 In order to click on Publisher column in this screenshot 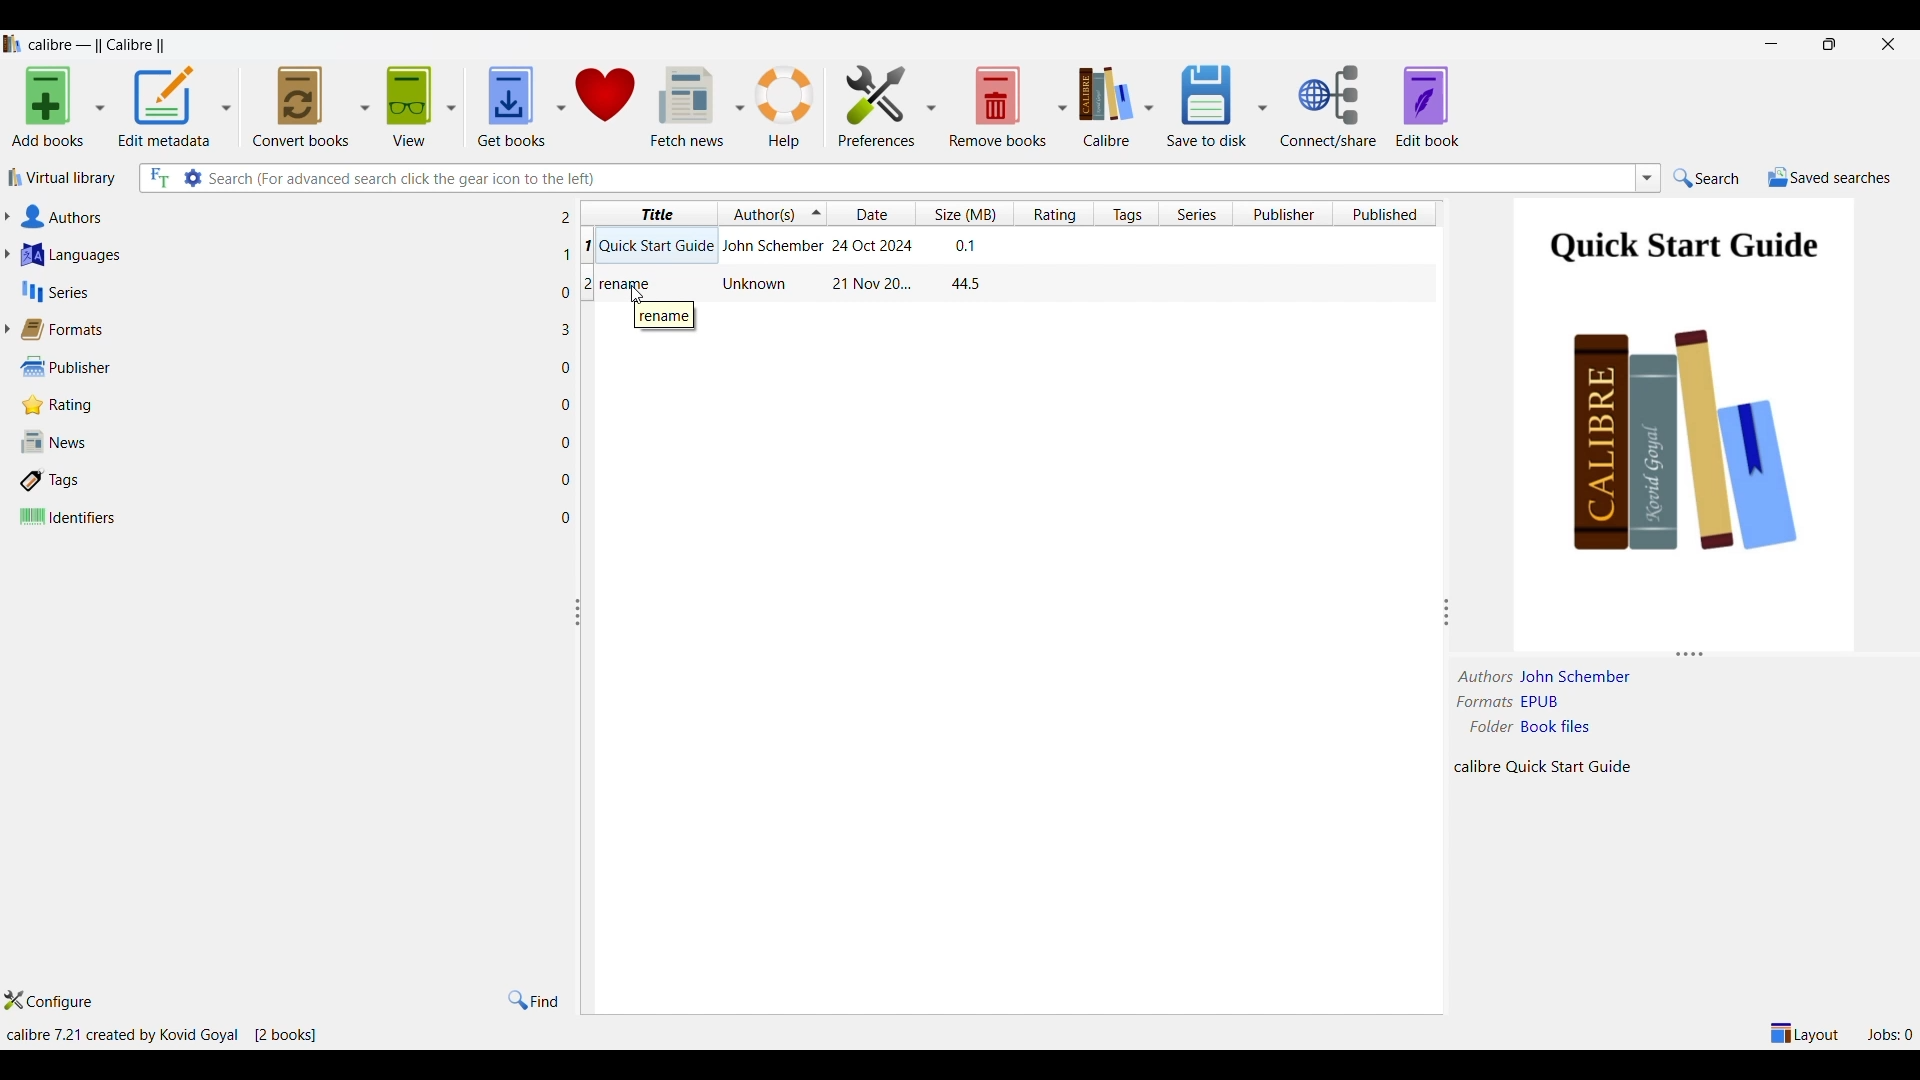, I will do `click(1282, 213)`.